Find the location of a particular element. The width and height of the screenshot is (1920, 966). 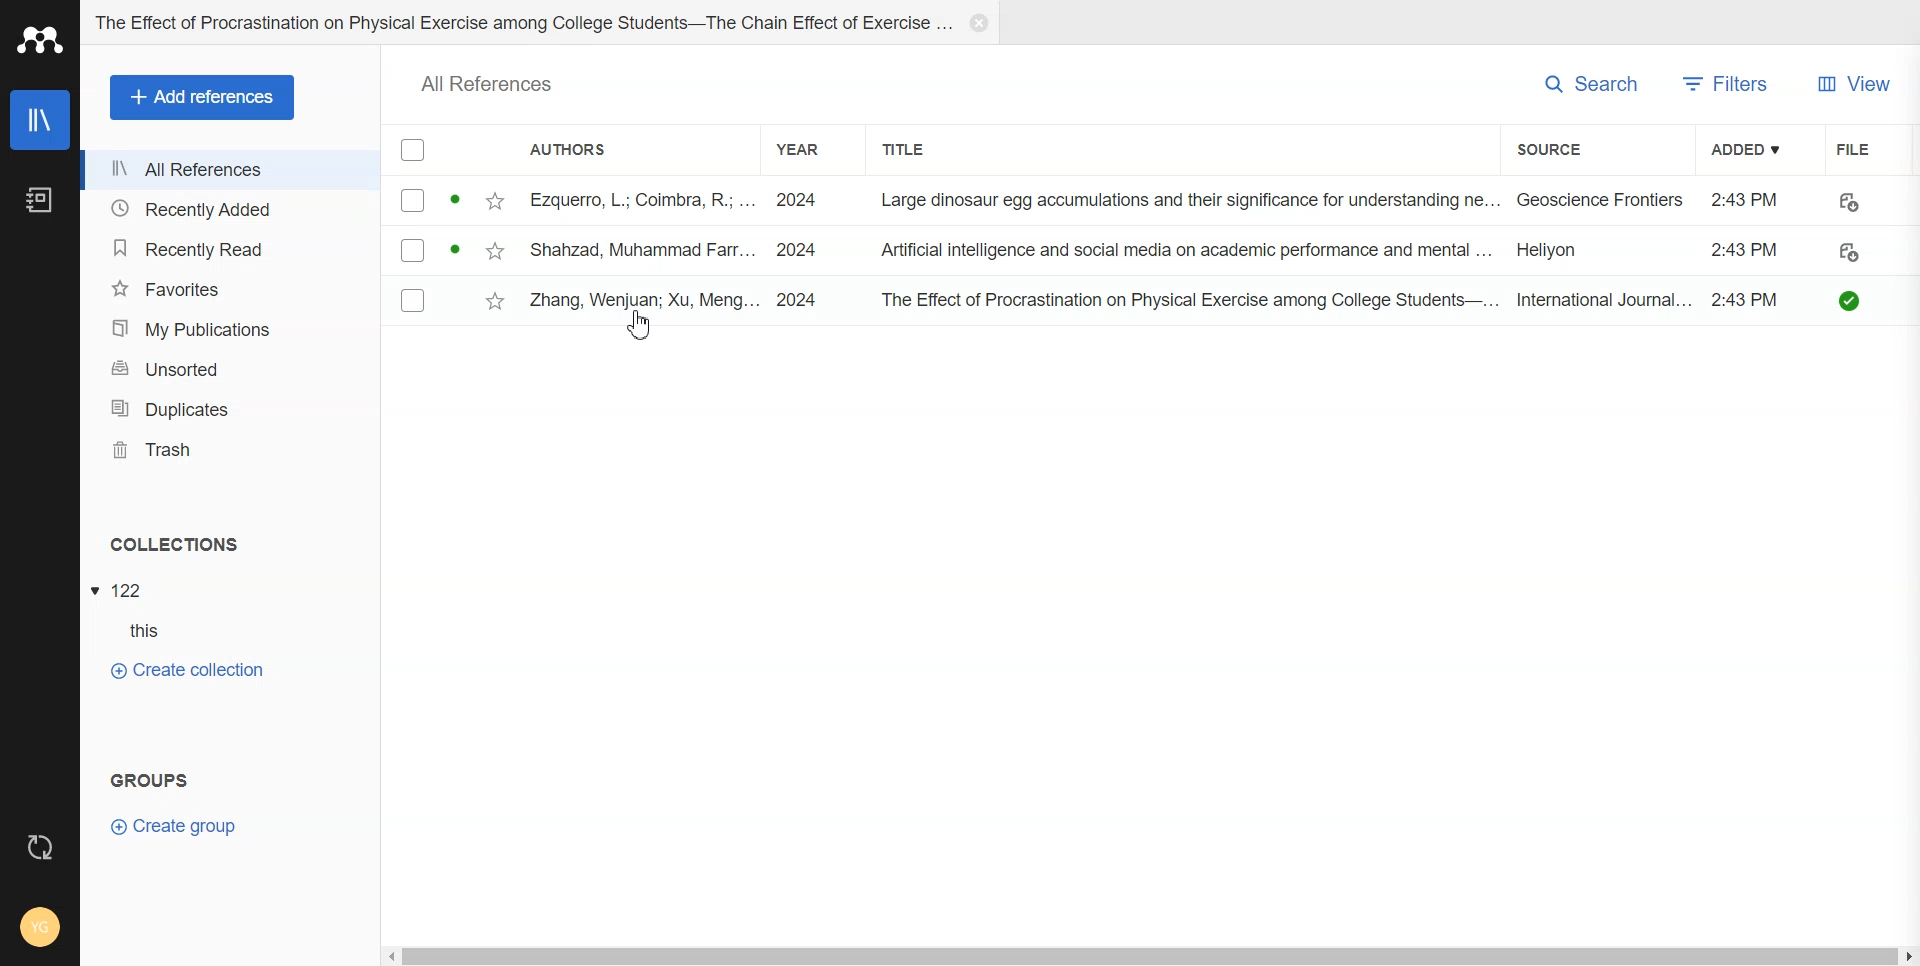

Favorites is located at coordinates (234, 288).